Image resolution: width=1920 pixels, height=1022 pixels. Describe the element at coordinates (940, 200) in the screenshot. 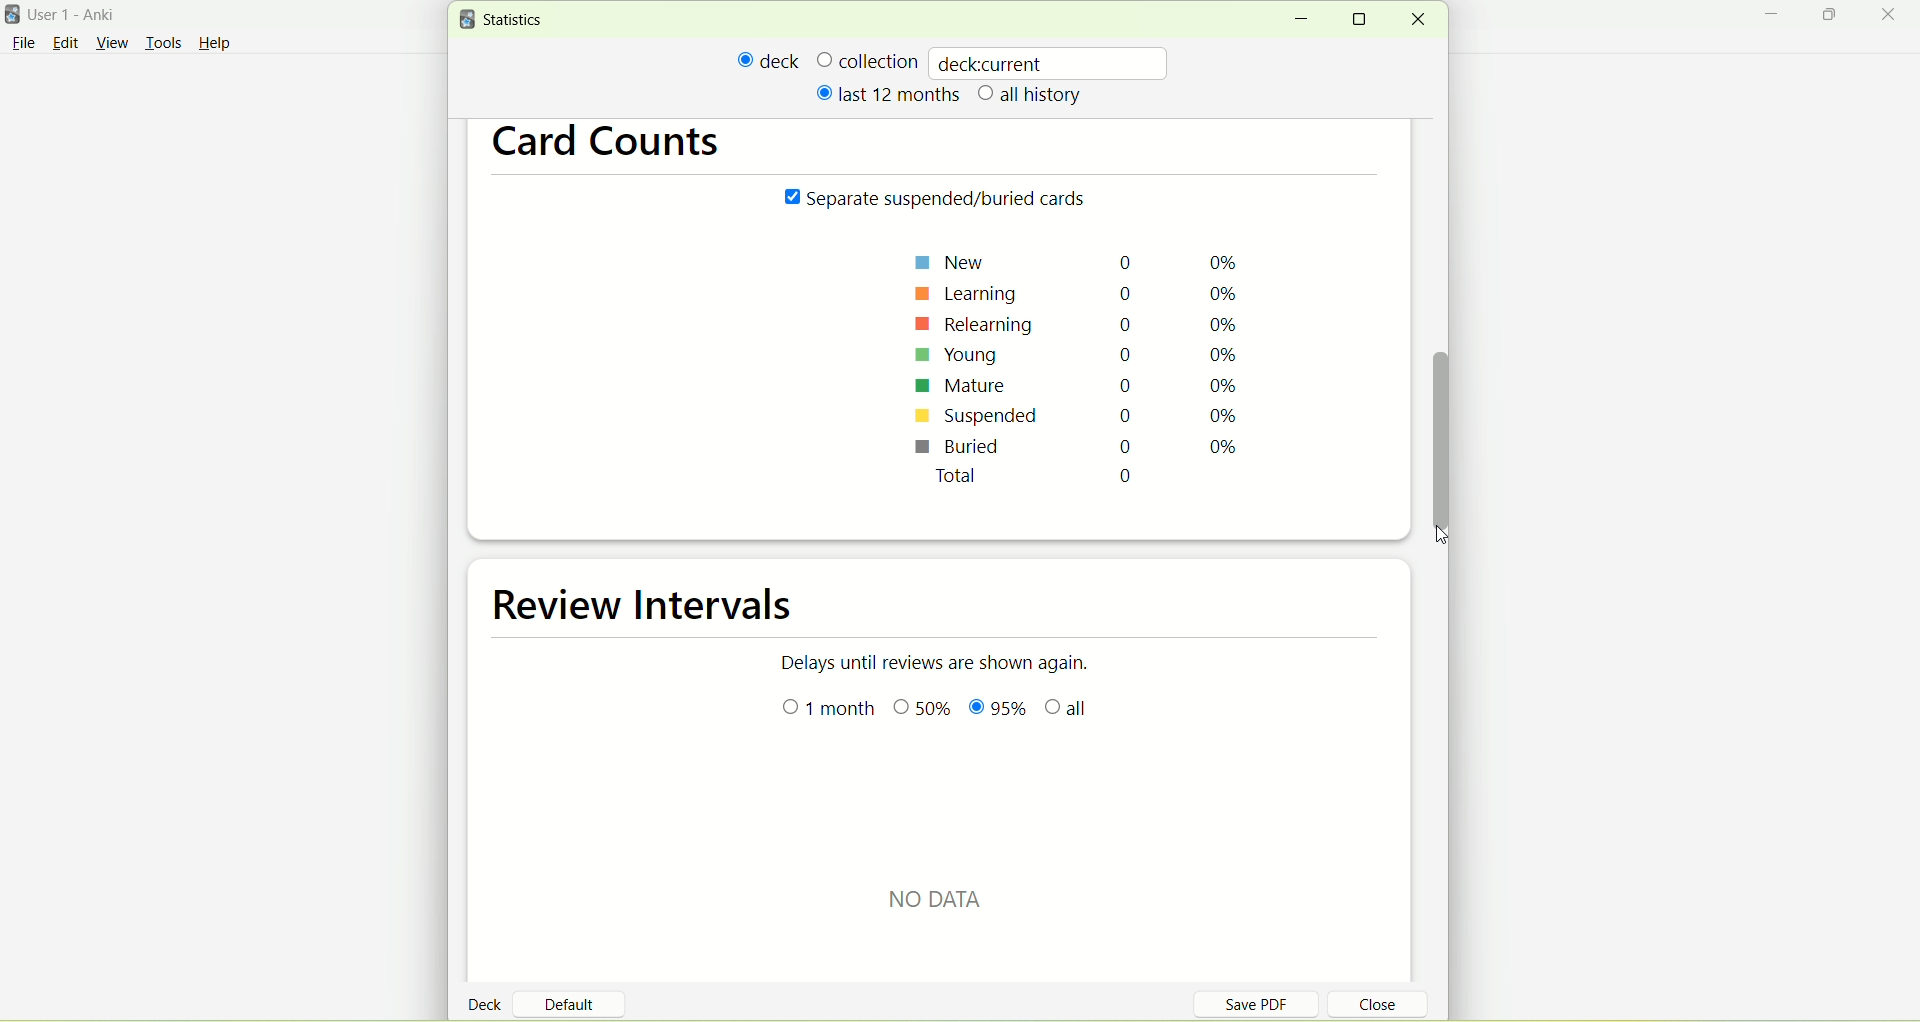

I see `Separate suspended/buried cards` at that location.